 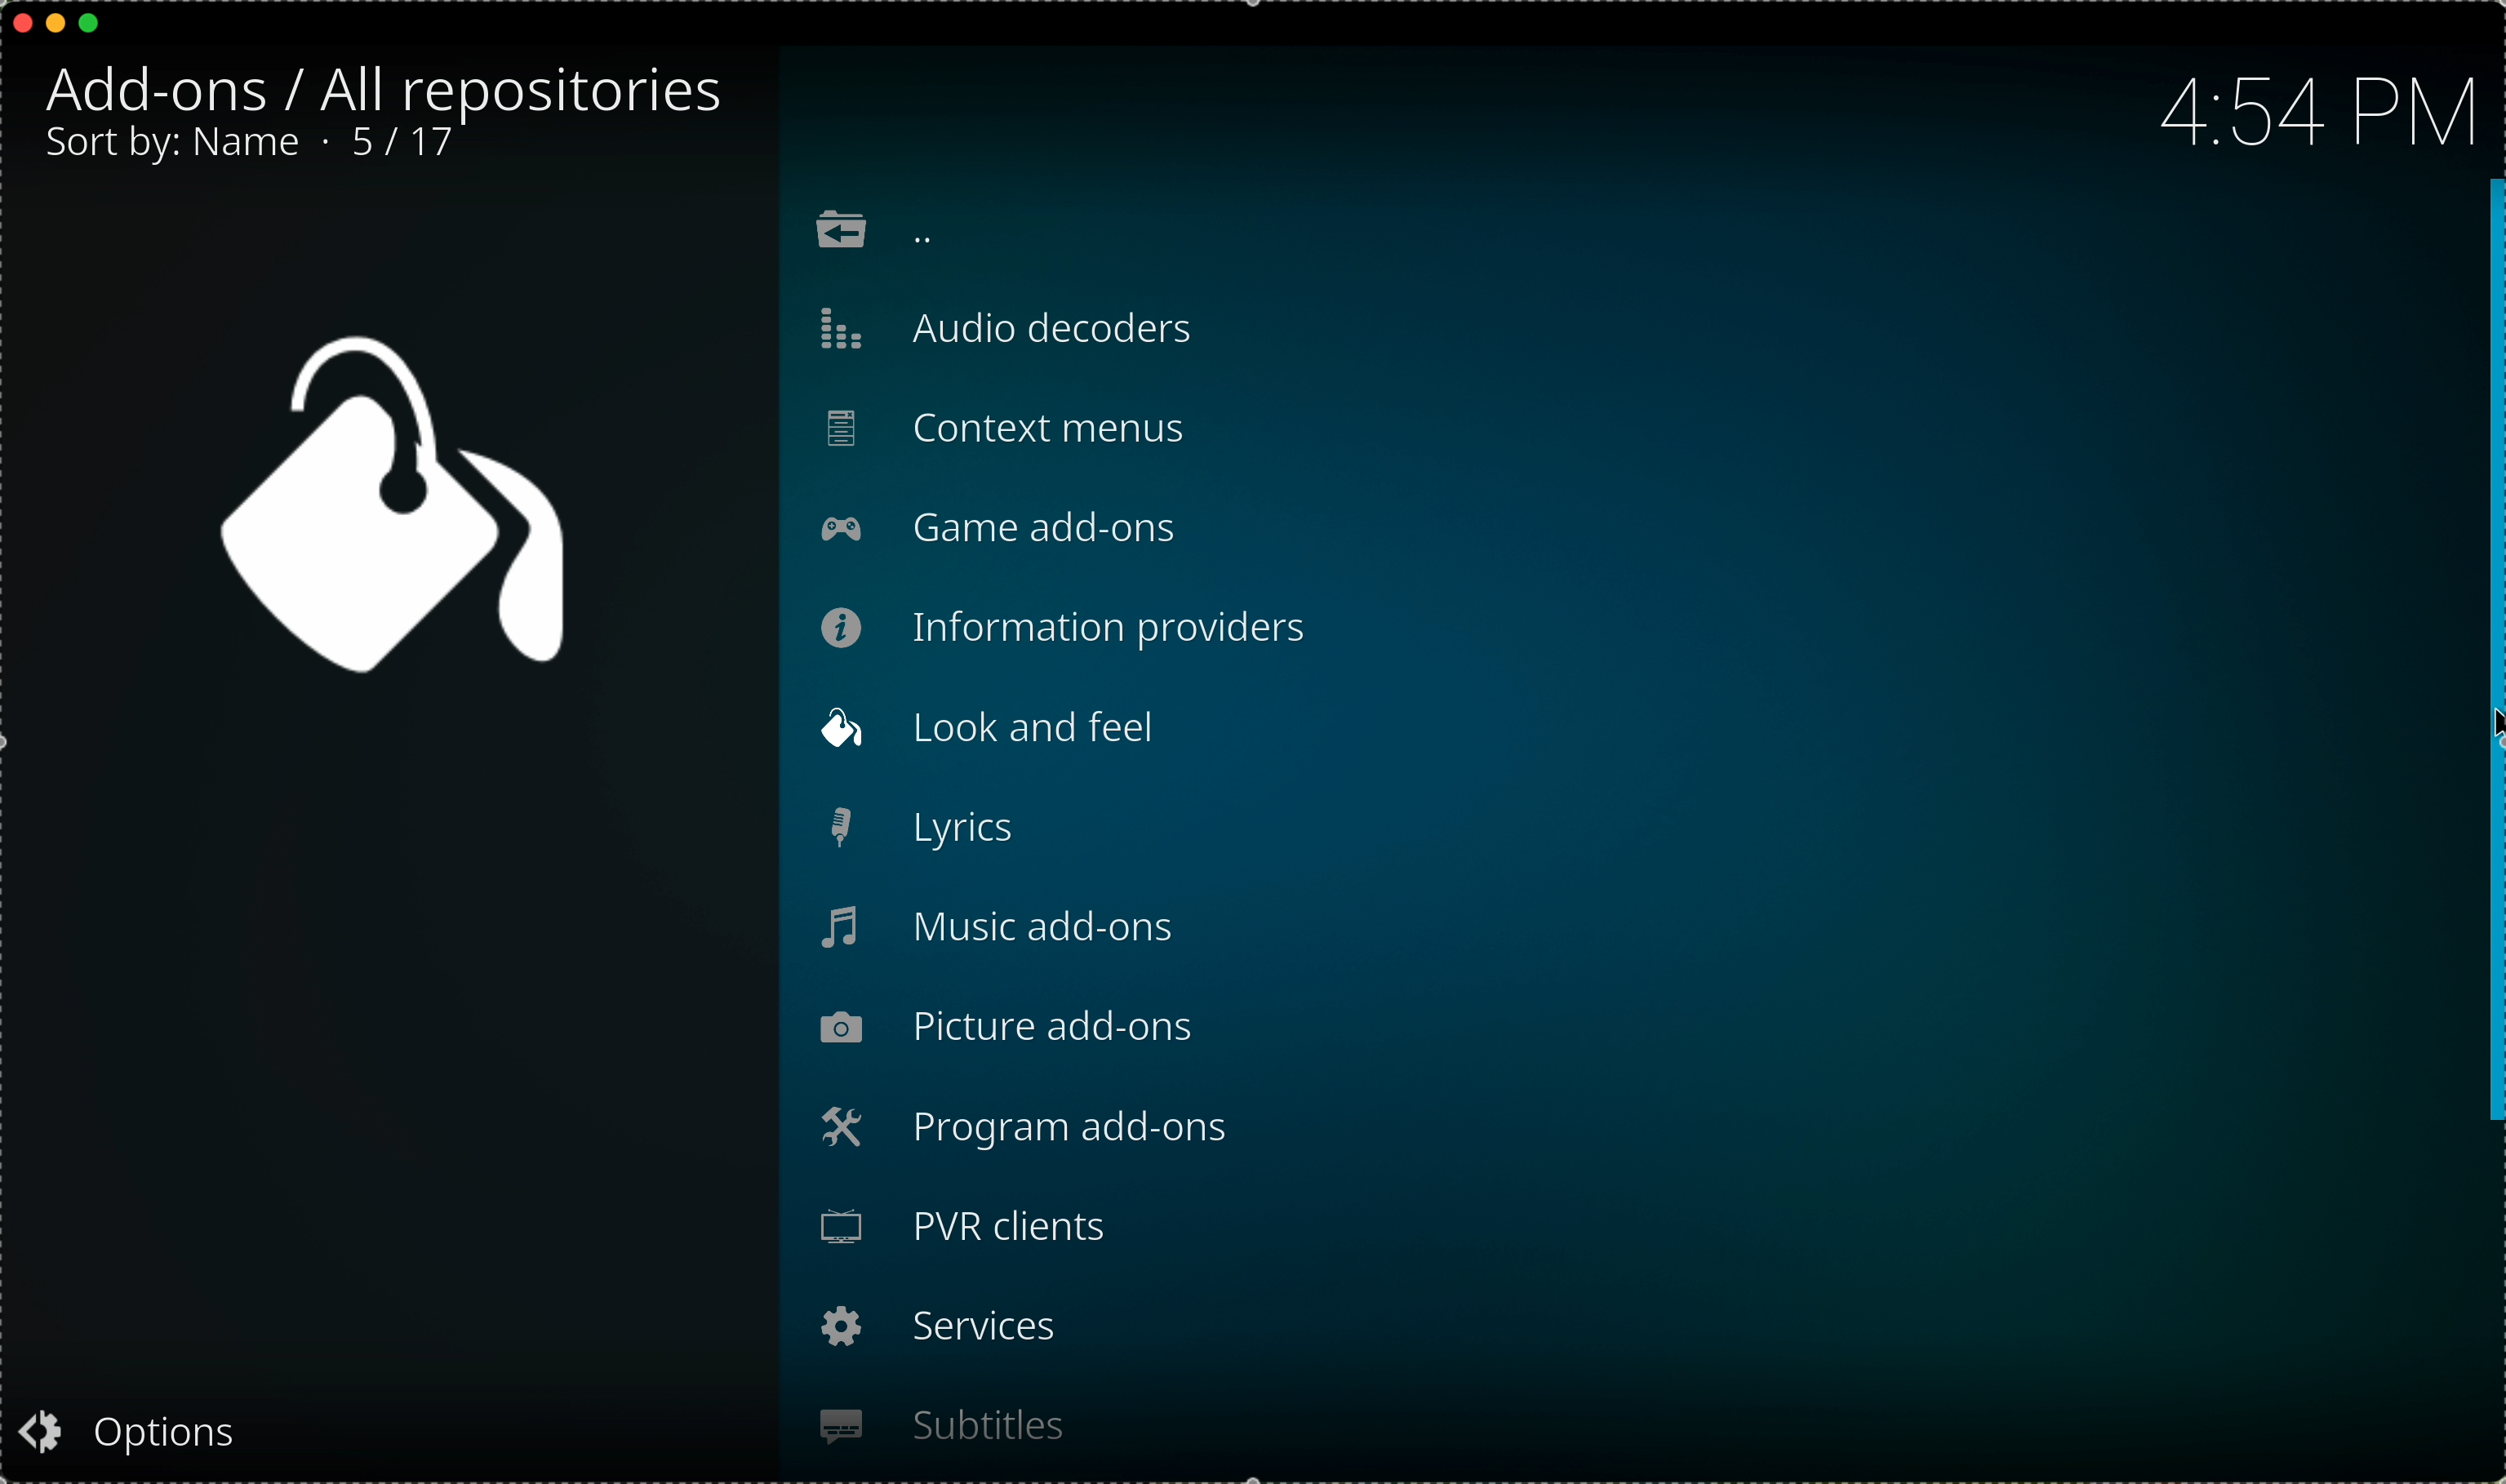 I want to click on PVR clients, so click(x=974, y=1233).